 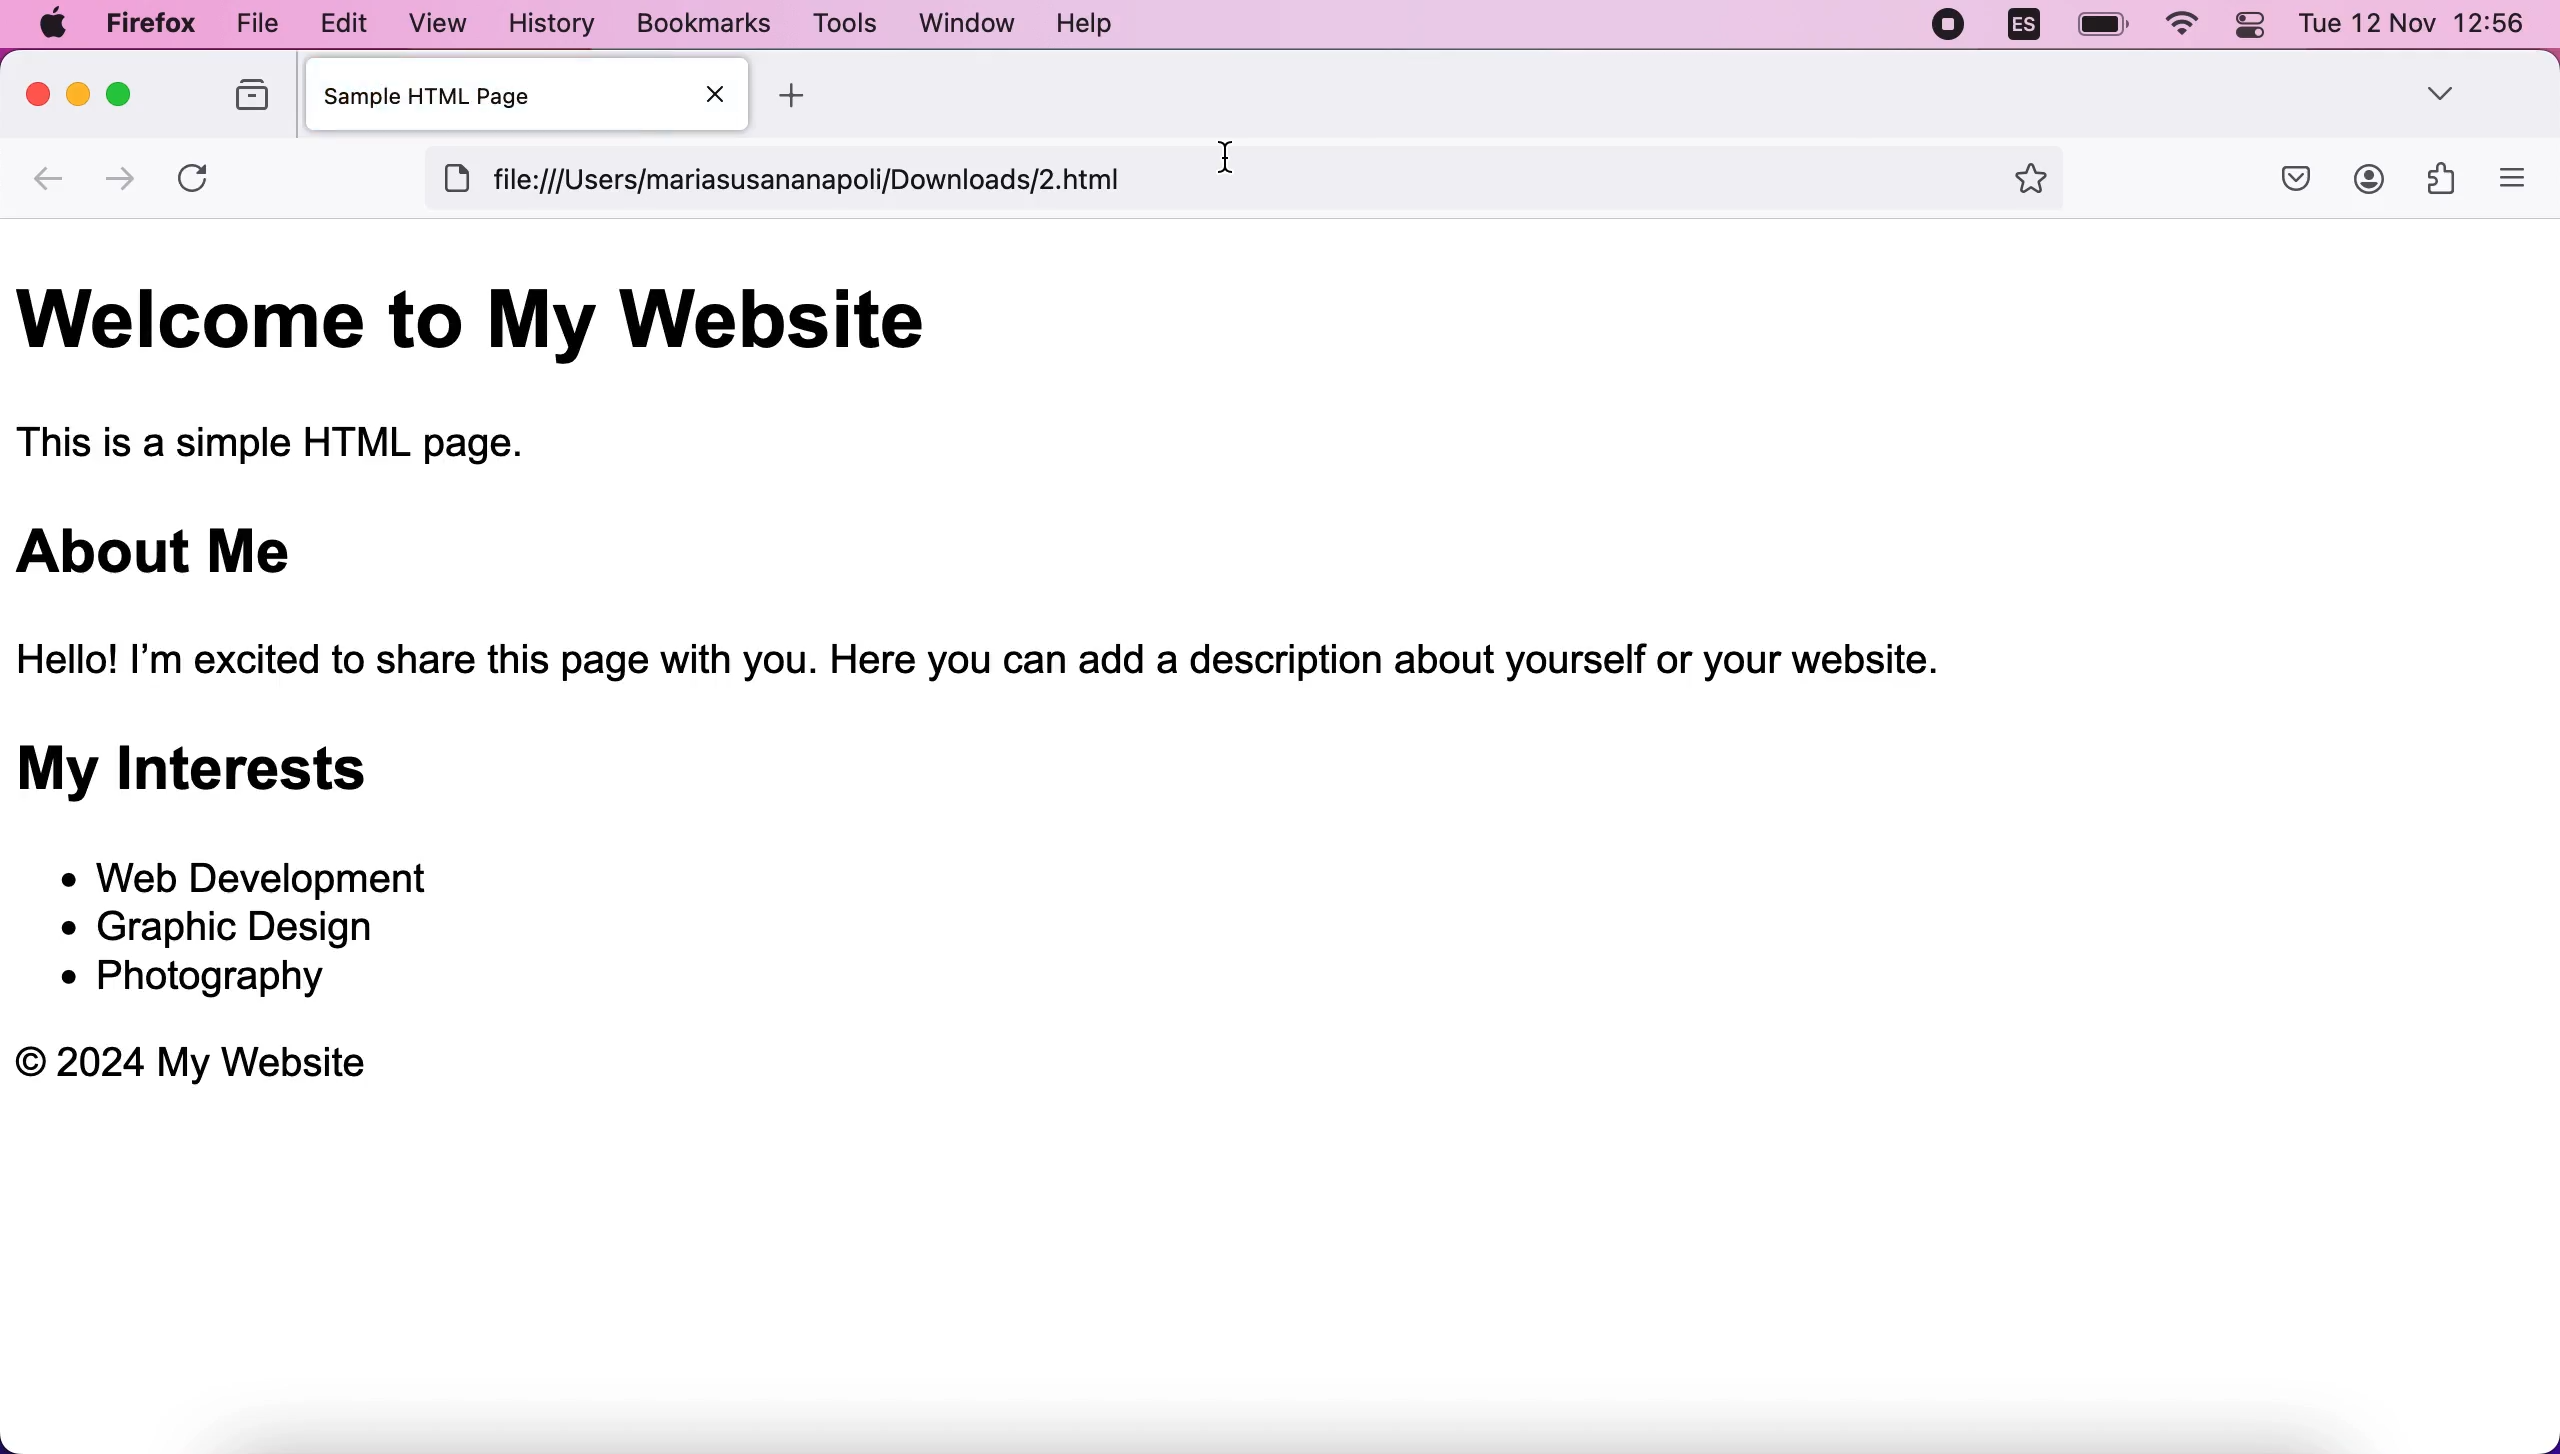 What do you see at coordinates (62, 24) in the screenshot?
I see `mac logo` at bounding box center [62, 24].